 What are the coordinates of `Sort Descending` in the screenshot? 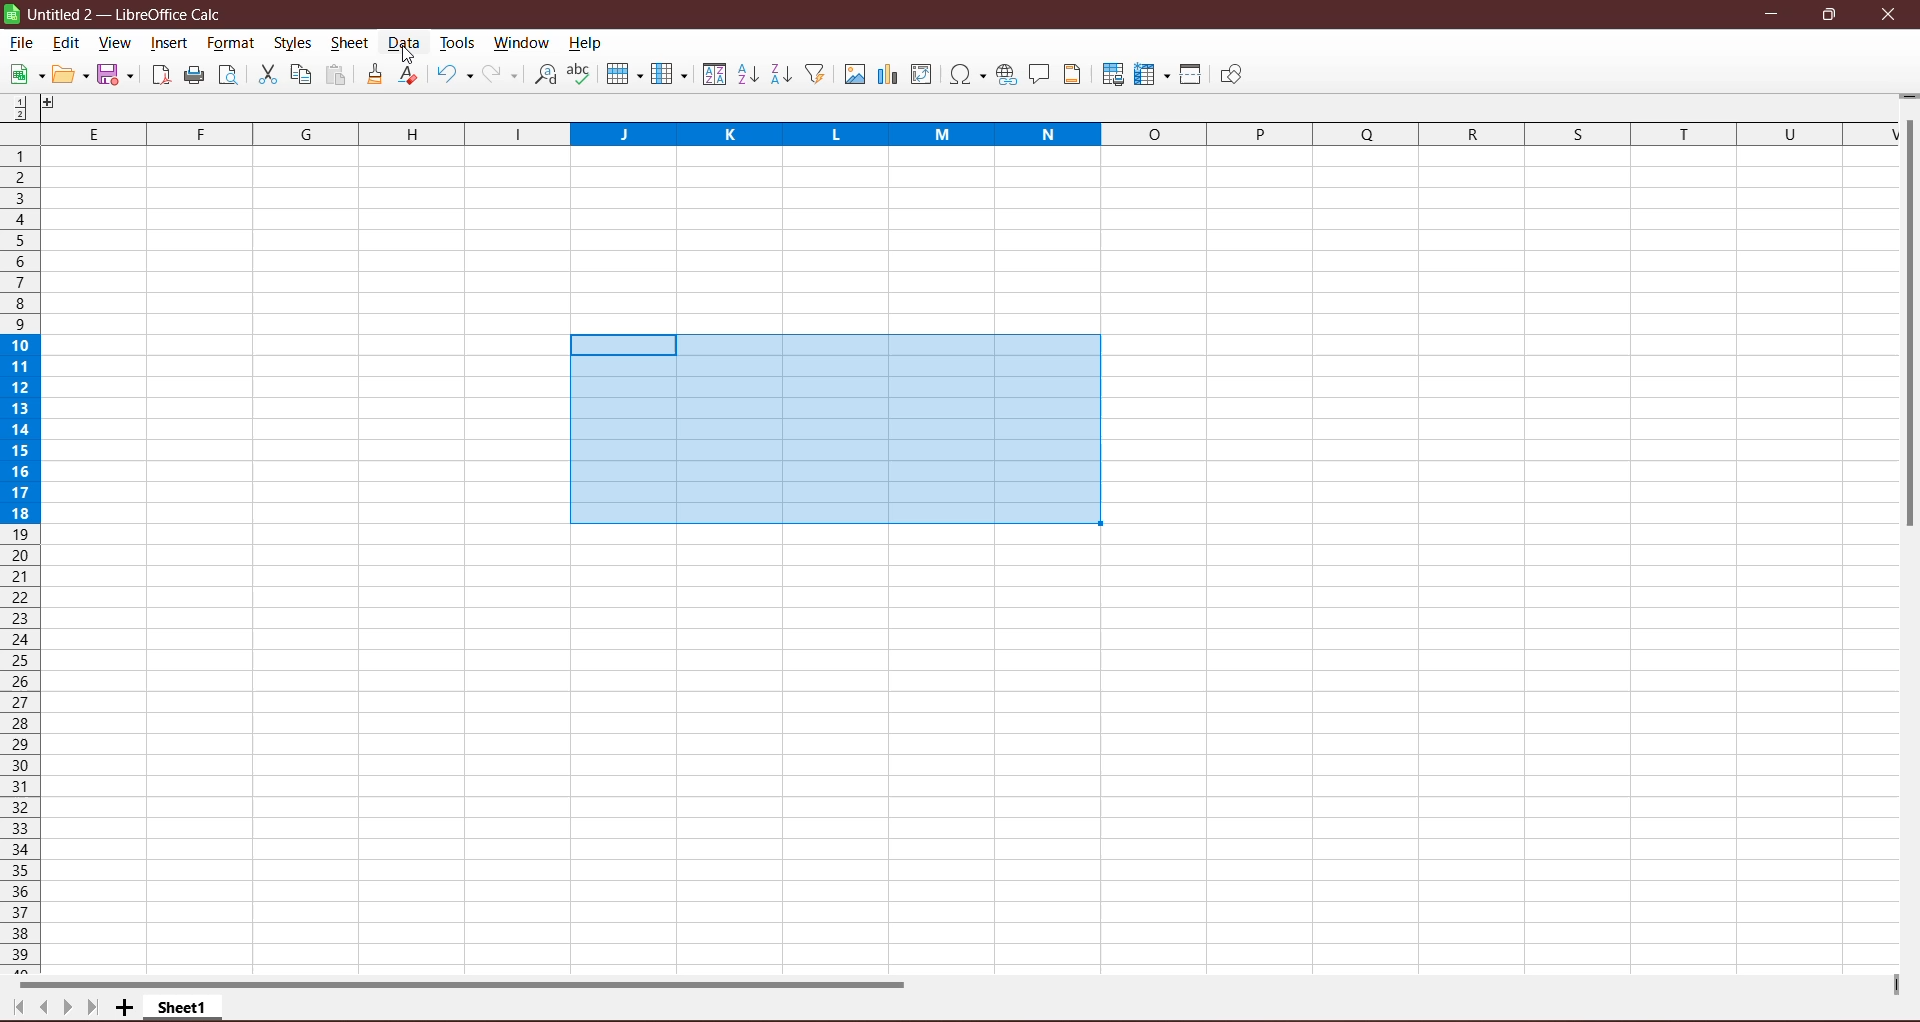 It's located at (782, 74).